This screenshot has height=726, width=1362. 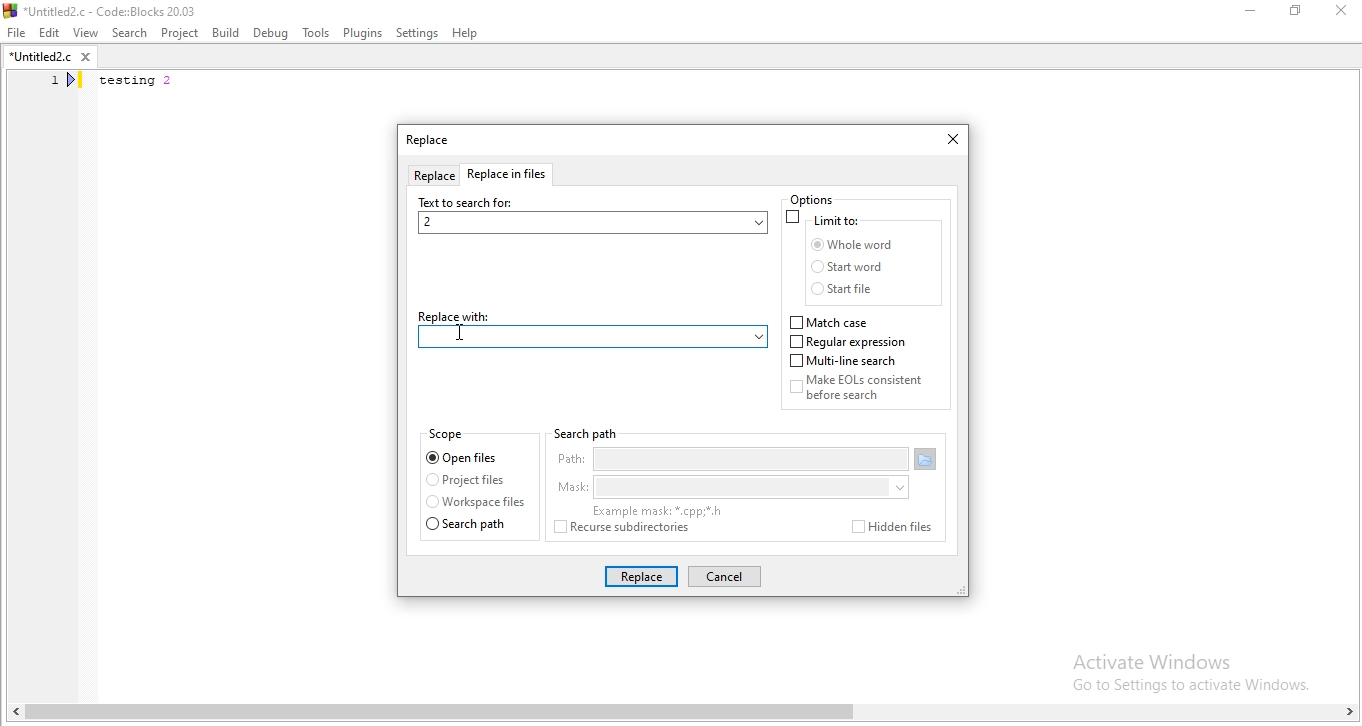 What do you see at coordinates (271, 31) in the screenshot?
I see `Debug ` at bounding box center [271, 31].